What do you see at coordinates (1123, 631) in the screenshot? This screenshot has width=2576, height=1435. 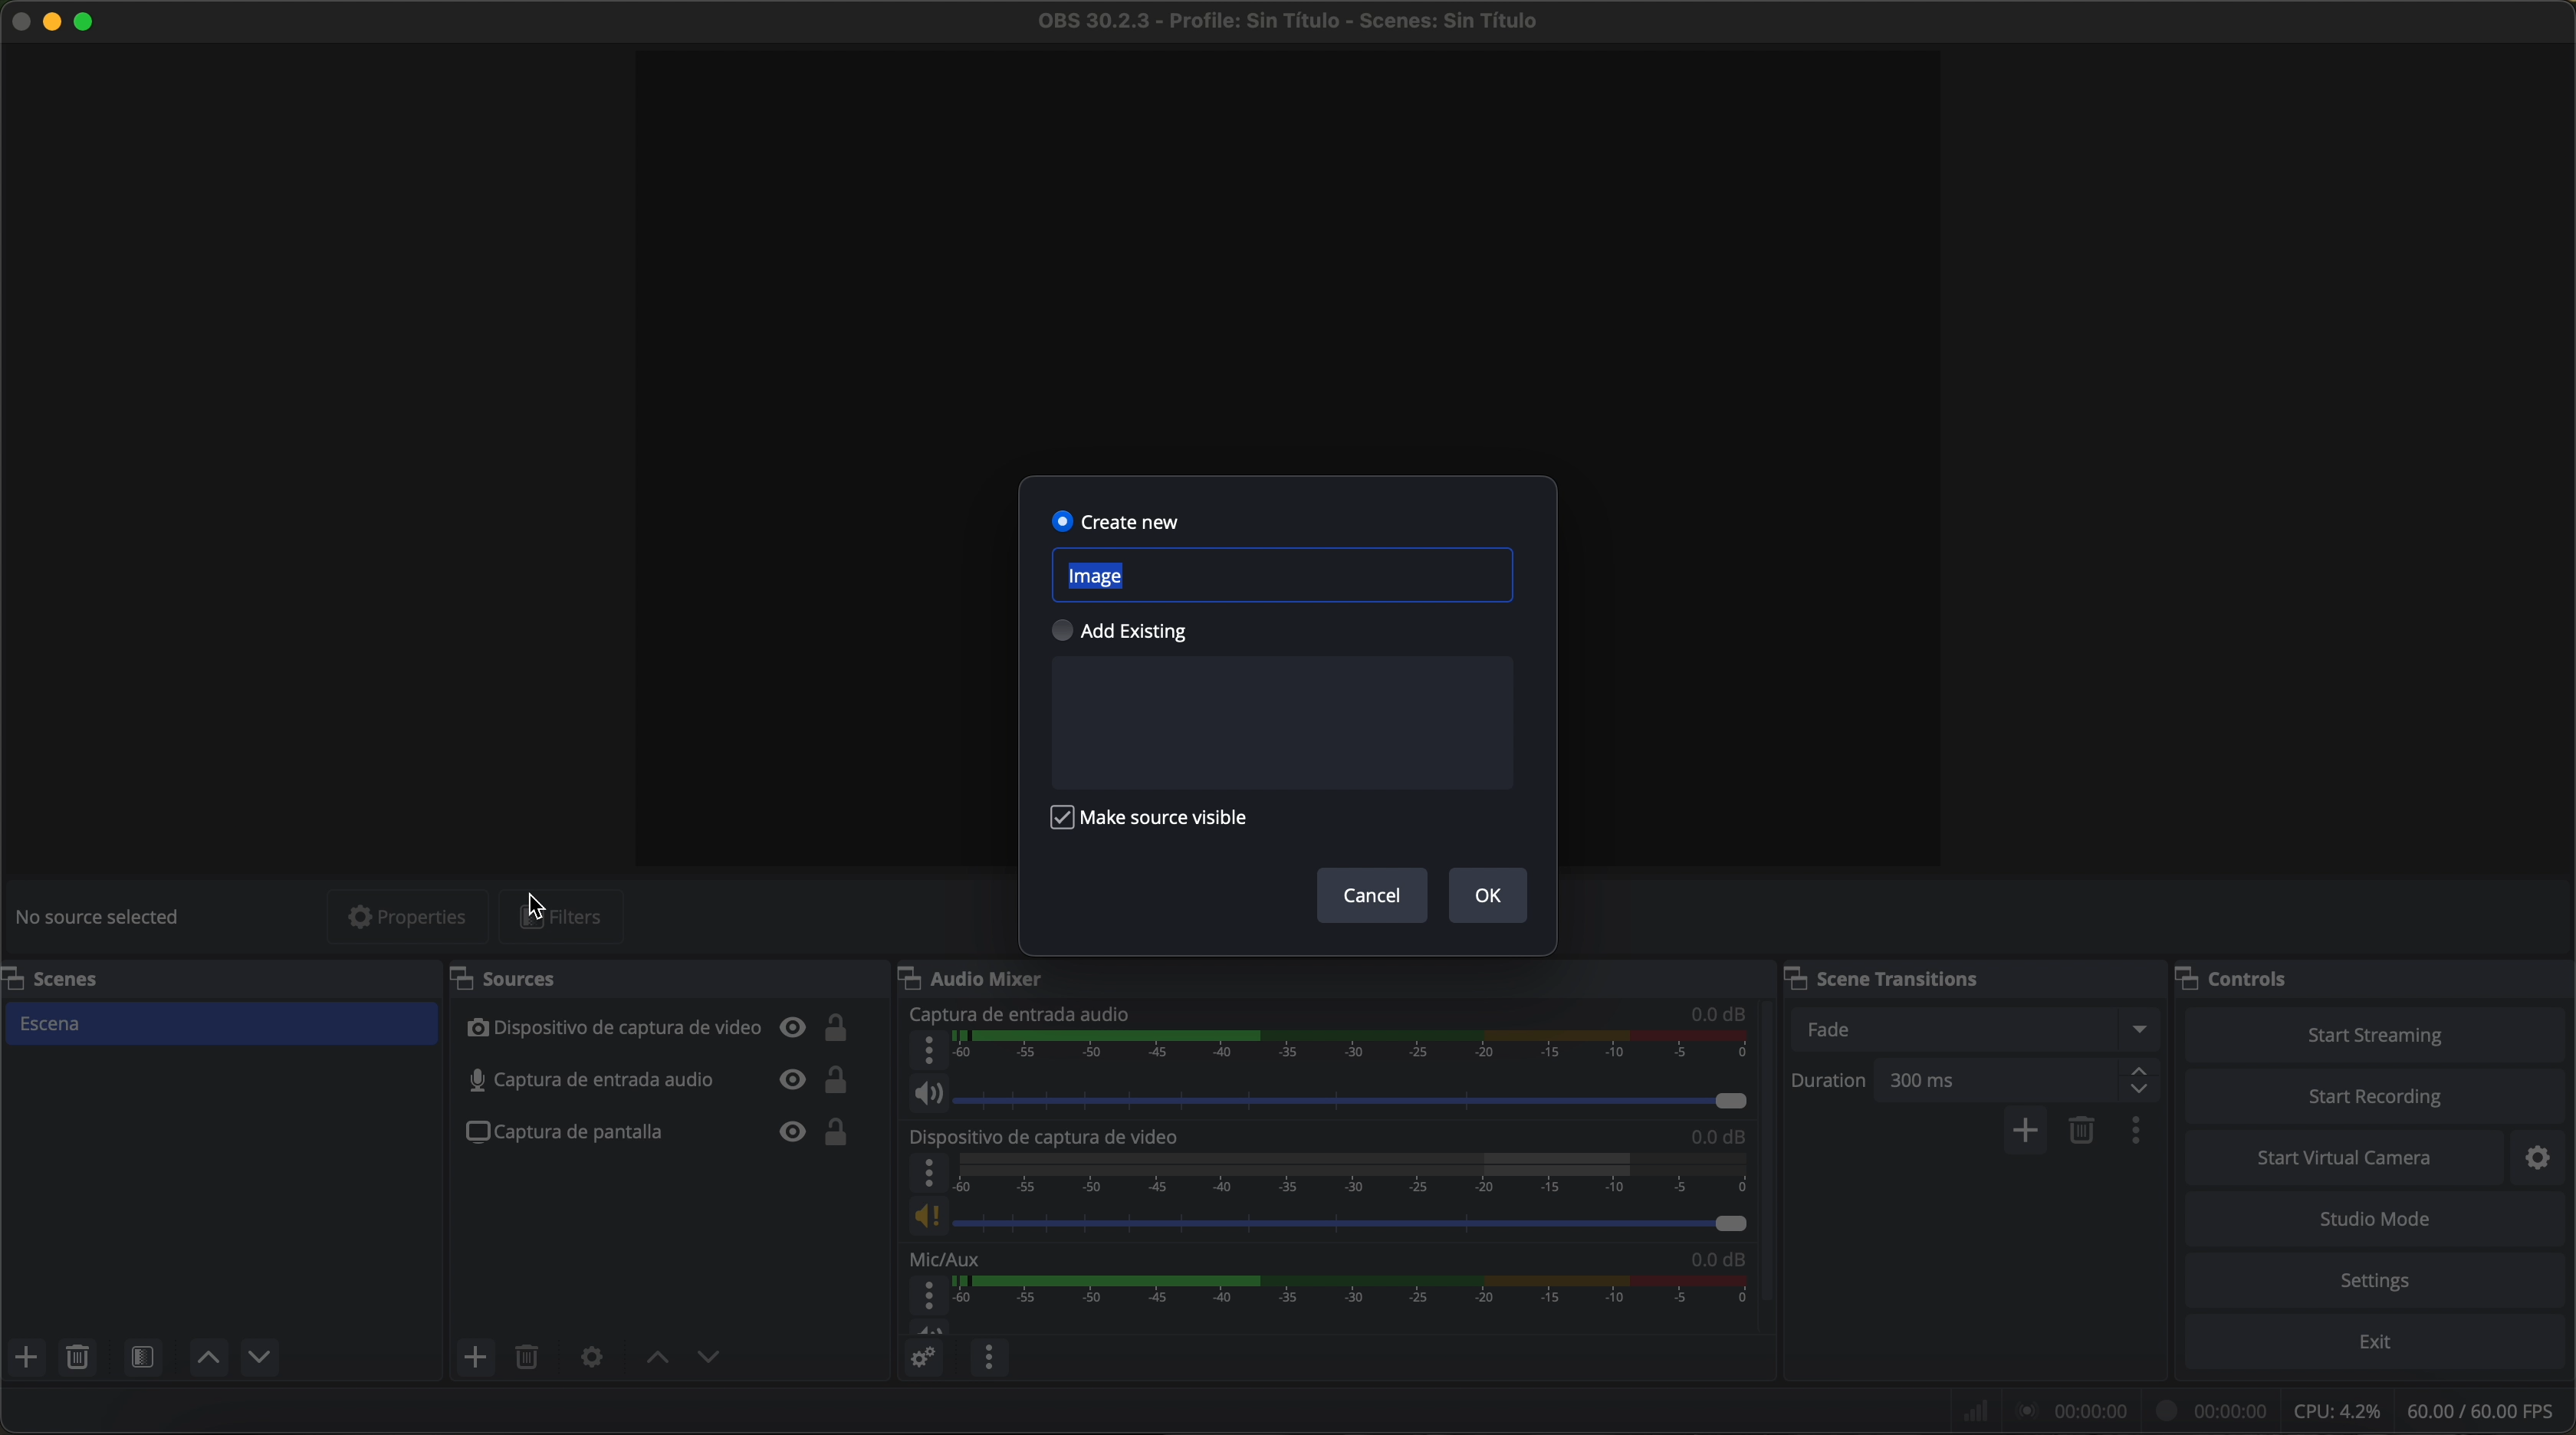 I see `add existing` at bounding box center [1123, 631].